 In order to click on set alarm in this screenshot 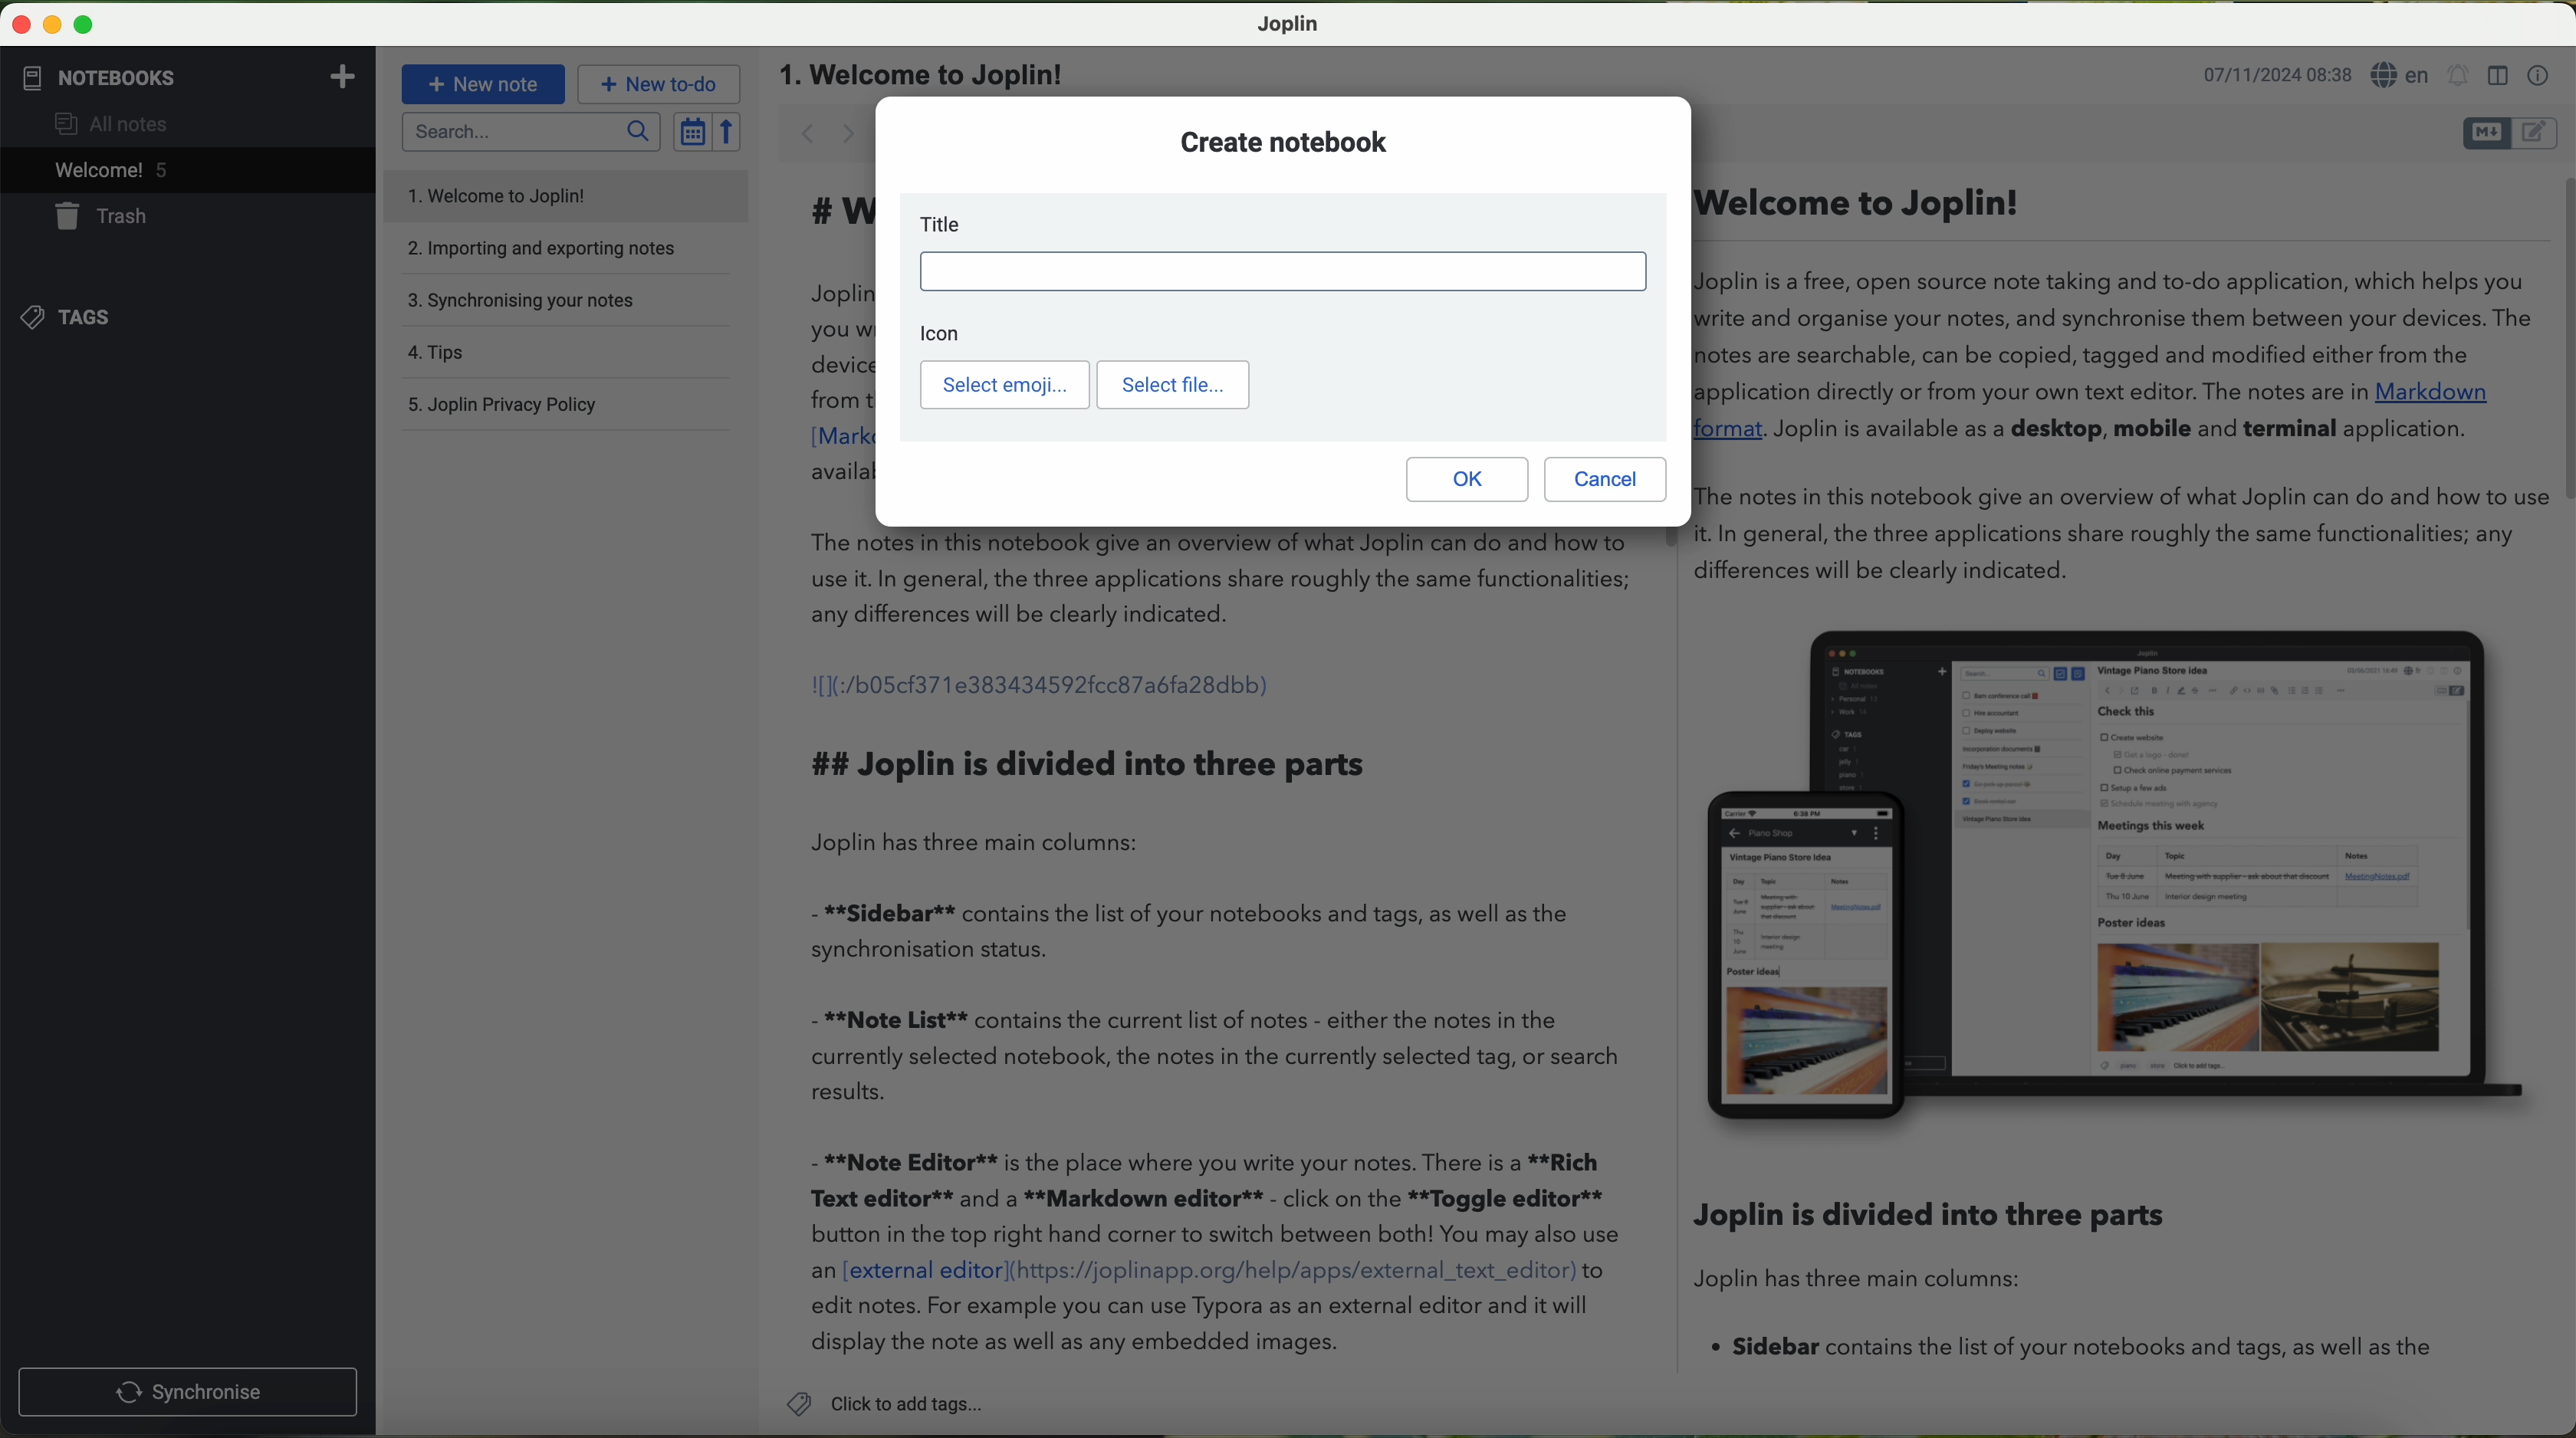, I will do `click(2458, 79)`.